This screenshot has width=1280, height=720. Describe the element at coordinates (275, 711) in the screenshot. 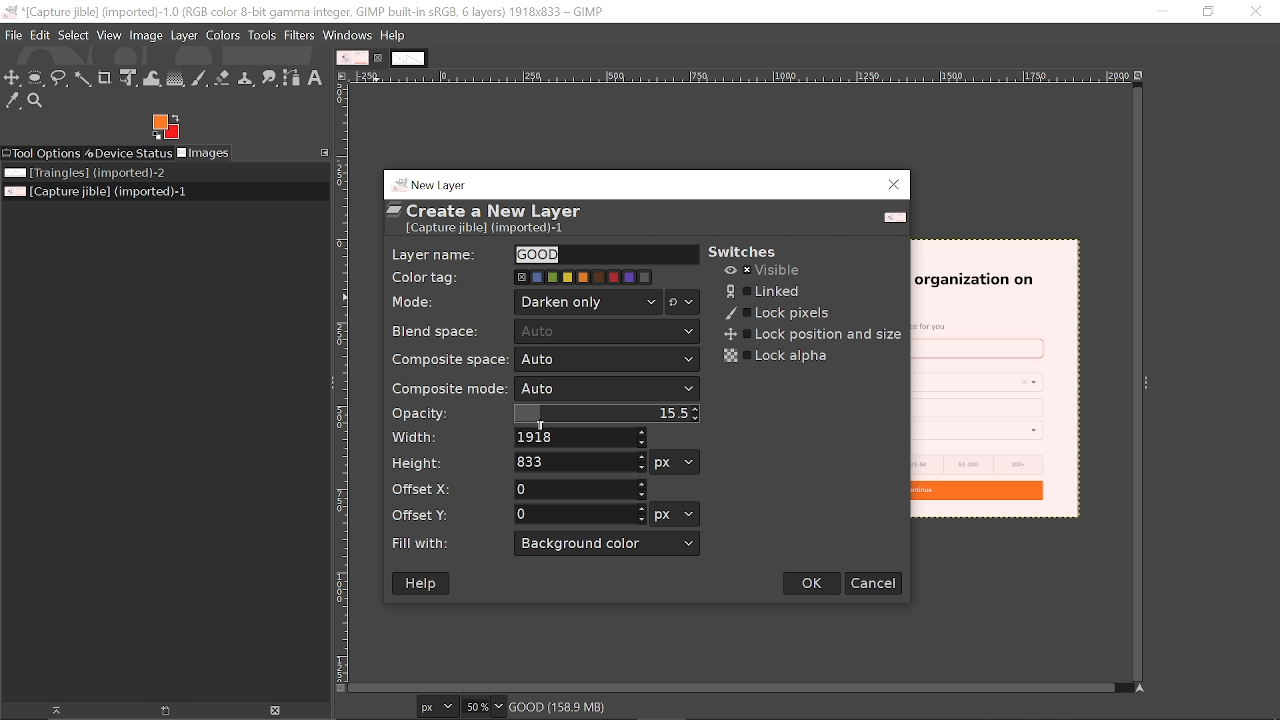

I see `Delete image` at that location.